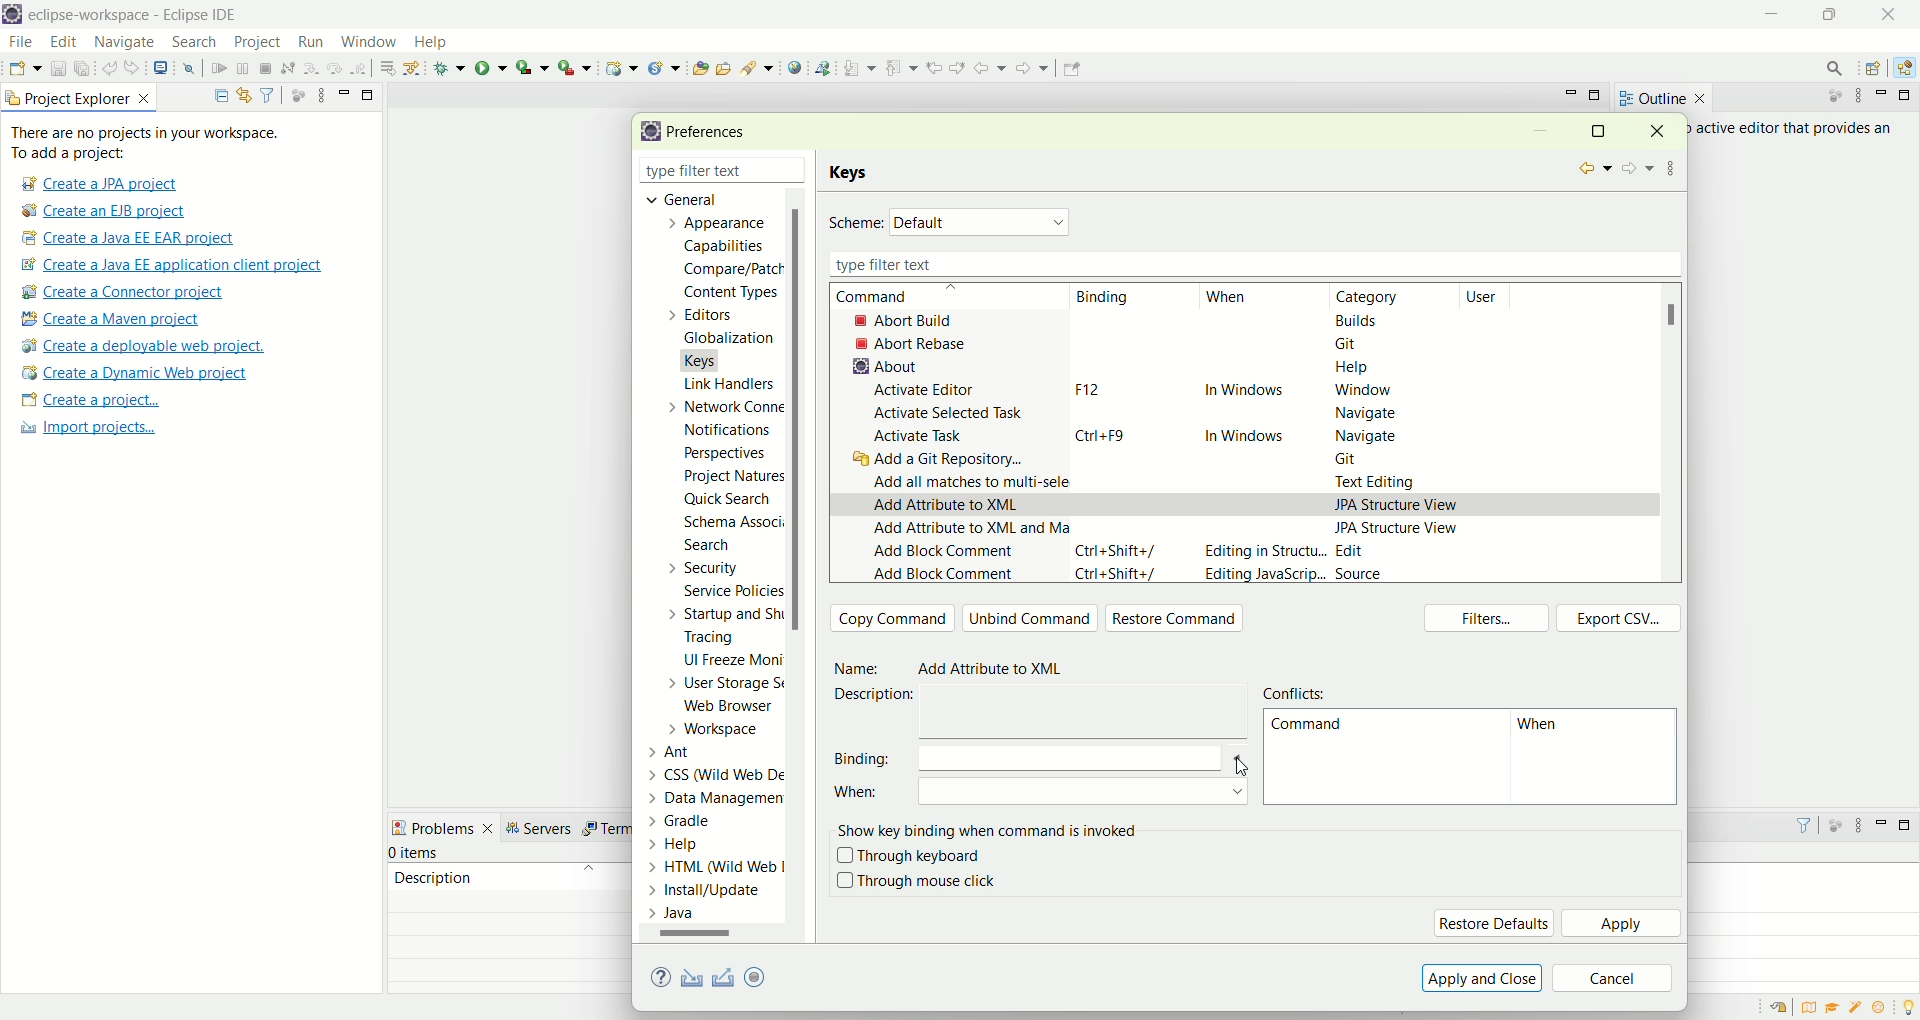 The width and height of the screenshot is (1920, 1020). What do you see at coordinates (220, 70) in the screenshot?
I see `resume` at bounding box center [220, 70].